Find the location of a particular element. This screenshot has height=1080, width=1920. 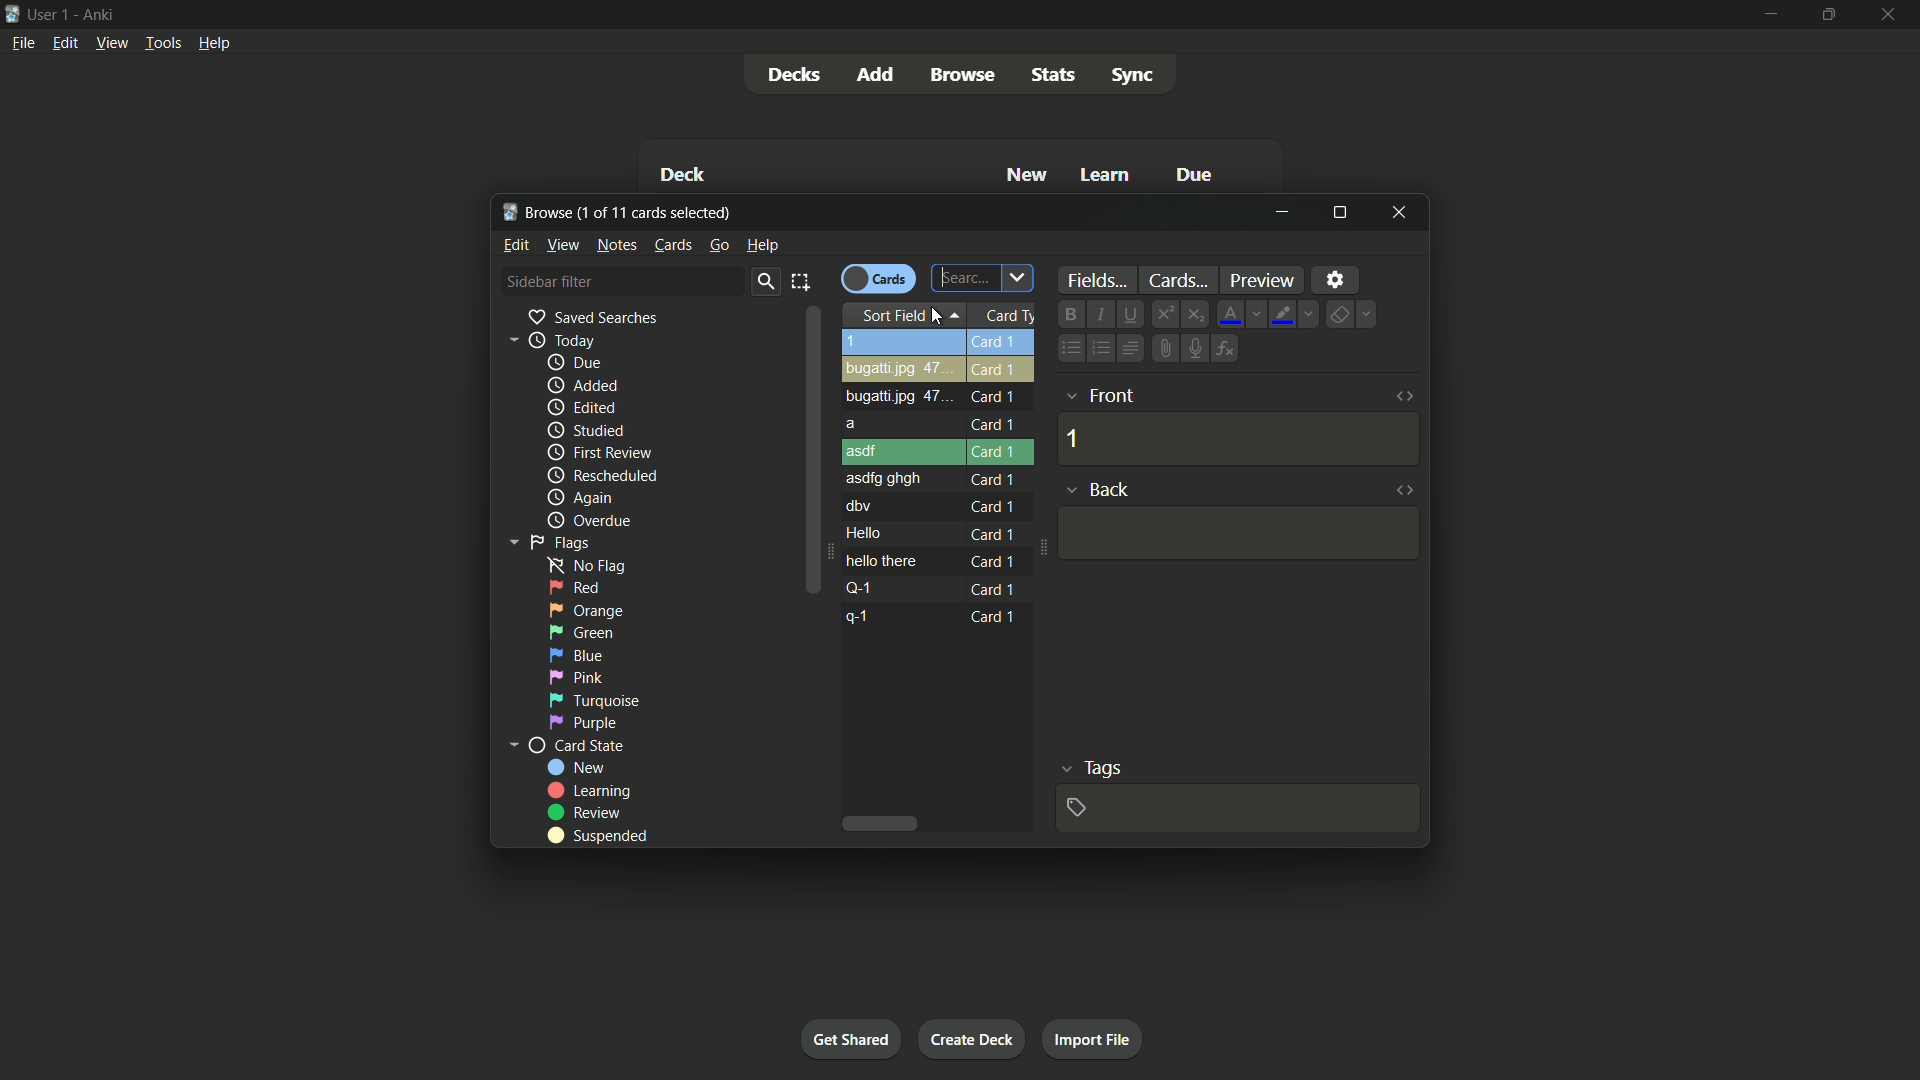

fields is located at coordinates (1094, 280).